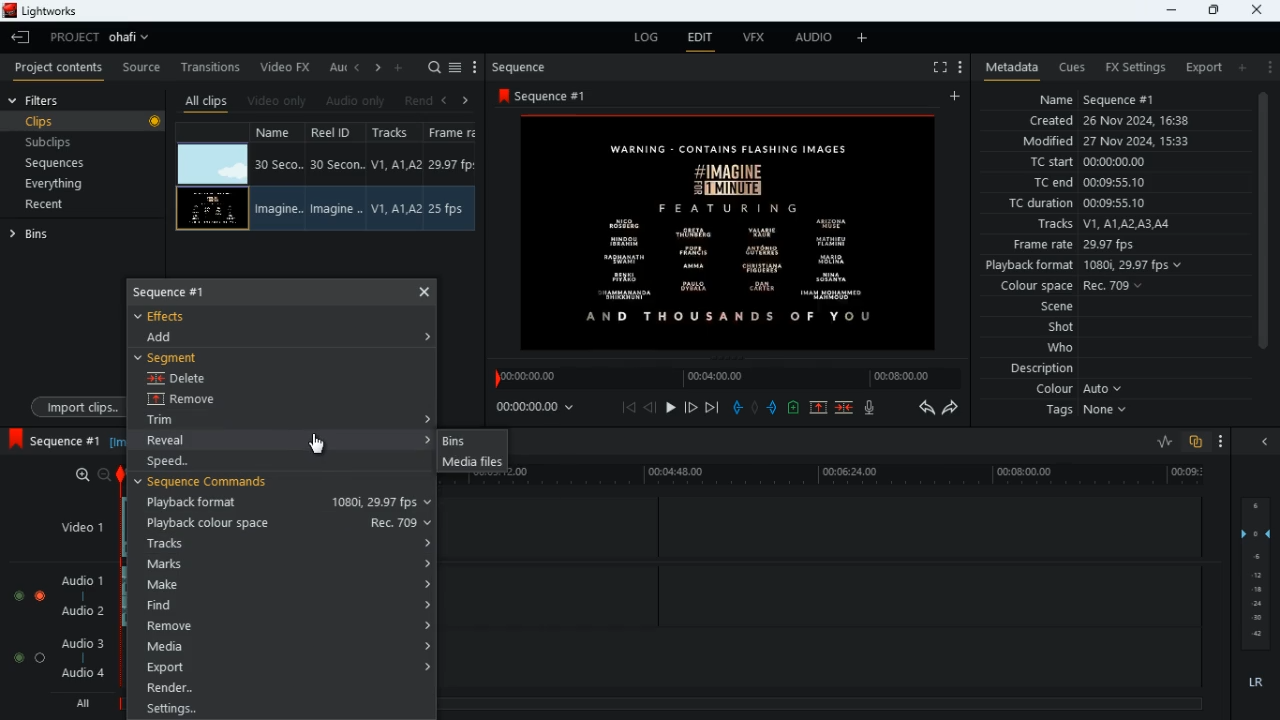 The image size is (1280, 720). What do you see at coordinates (21, 38) in the screenshot?
I see `back` at bounding box center [21, 38].